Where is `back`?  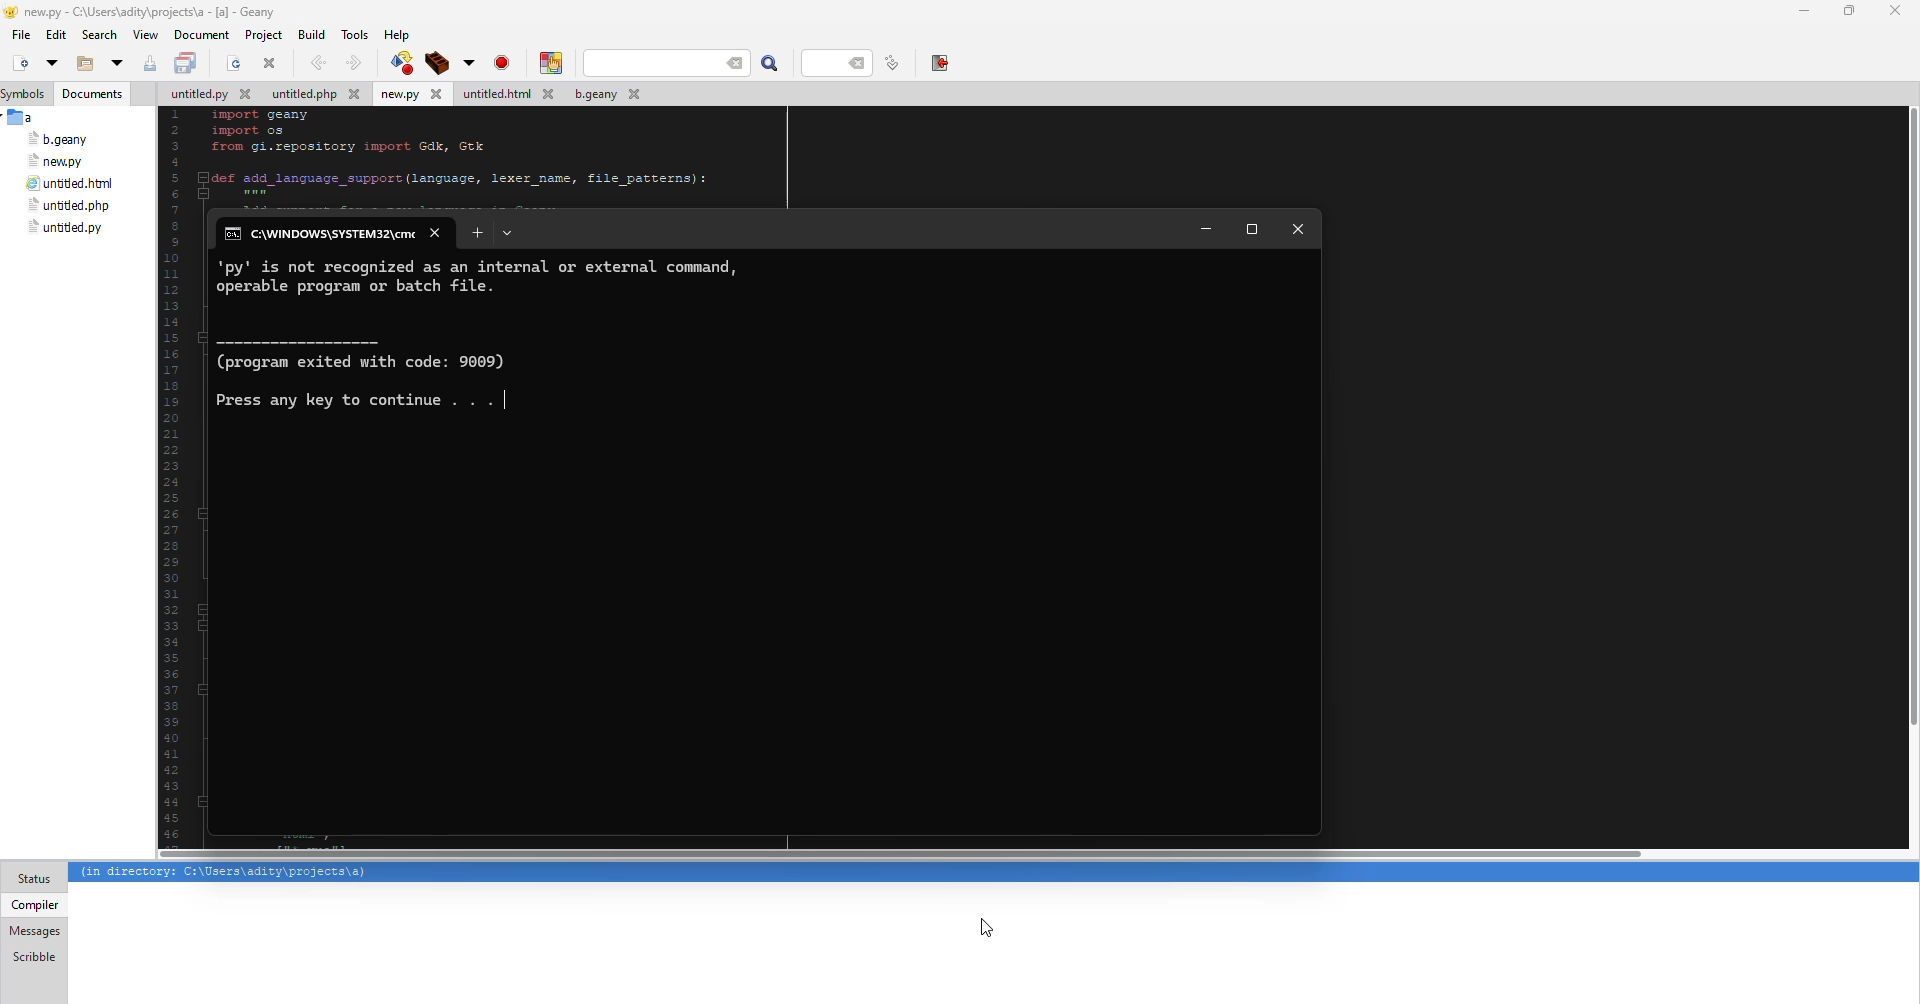 back is located at coordinates (317, 63).